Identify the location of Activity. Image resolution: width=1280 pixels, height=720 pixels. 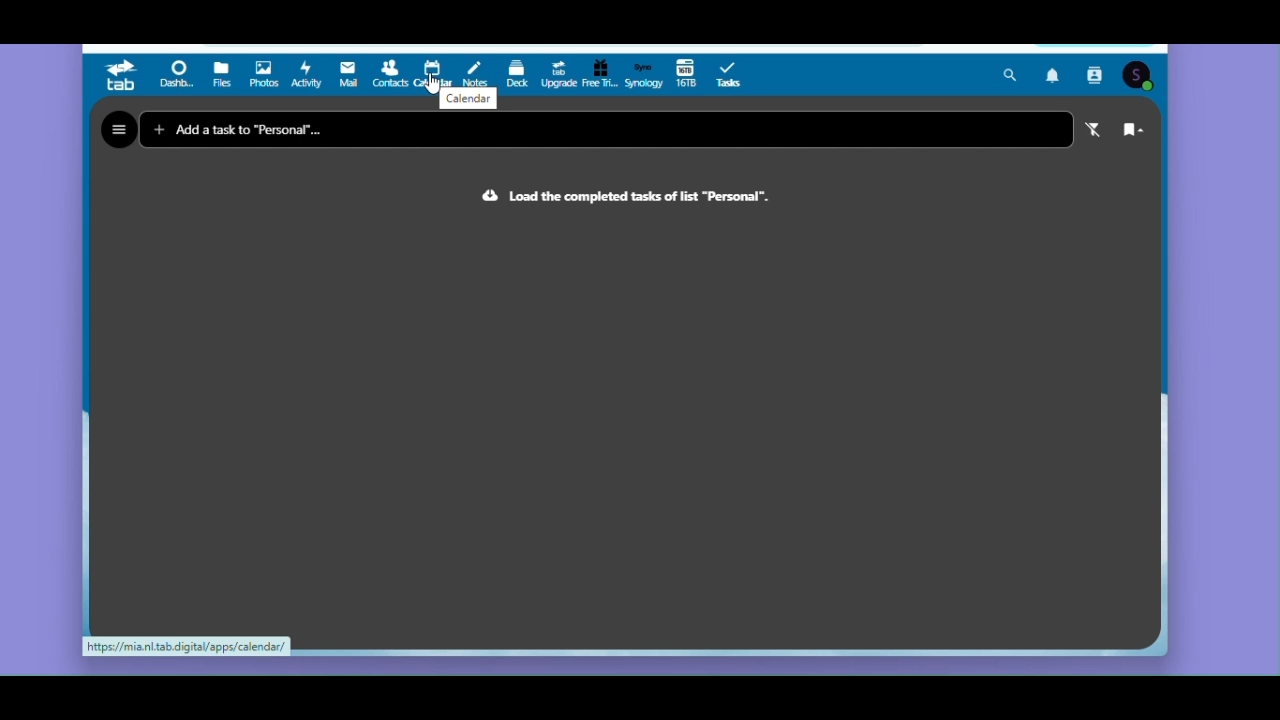
(307, 74).